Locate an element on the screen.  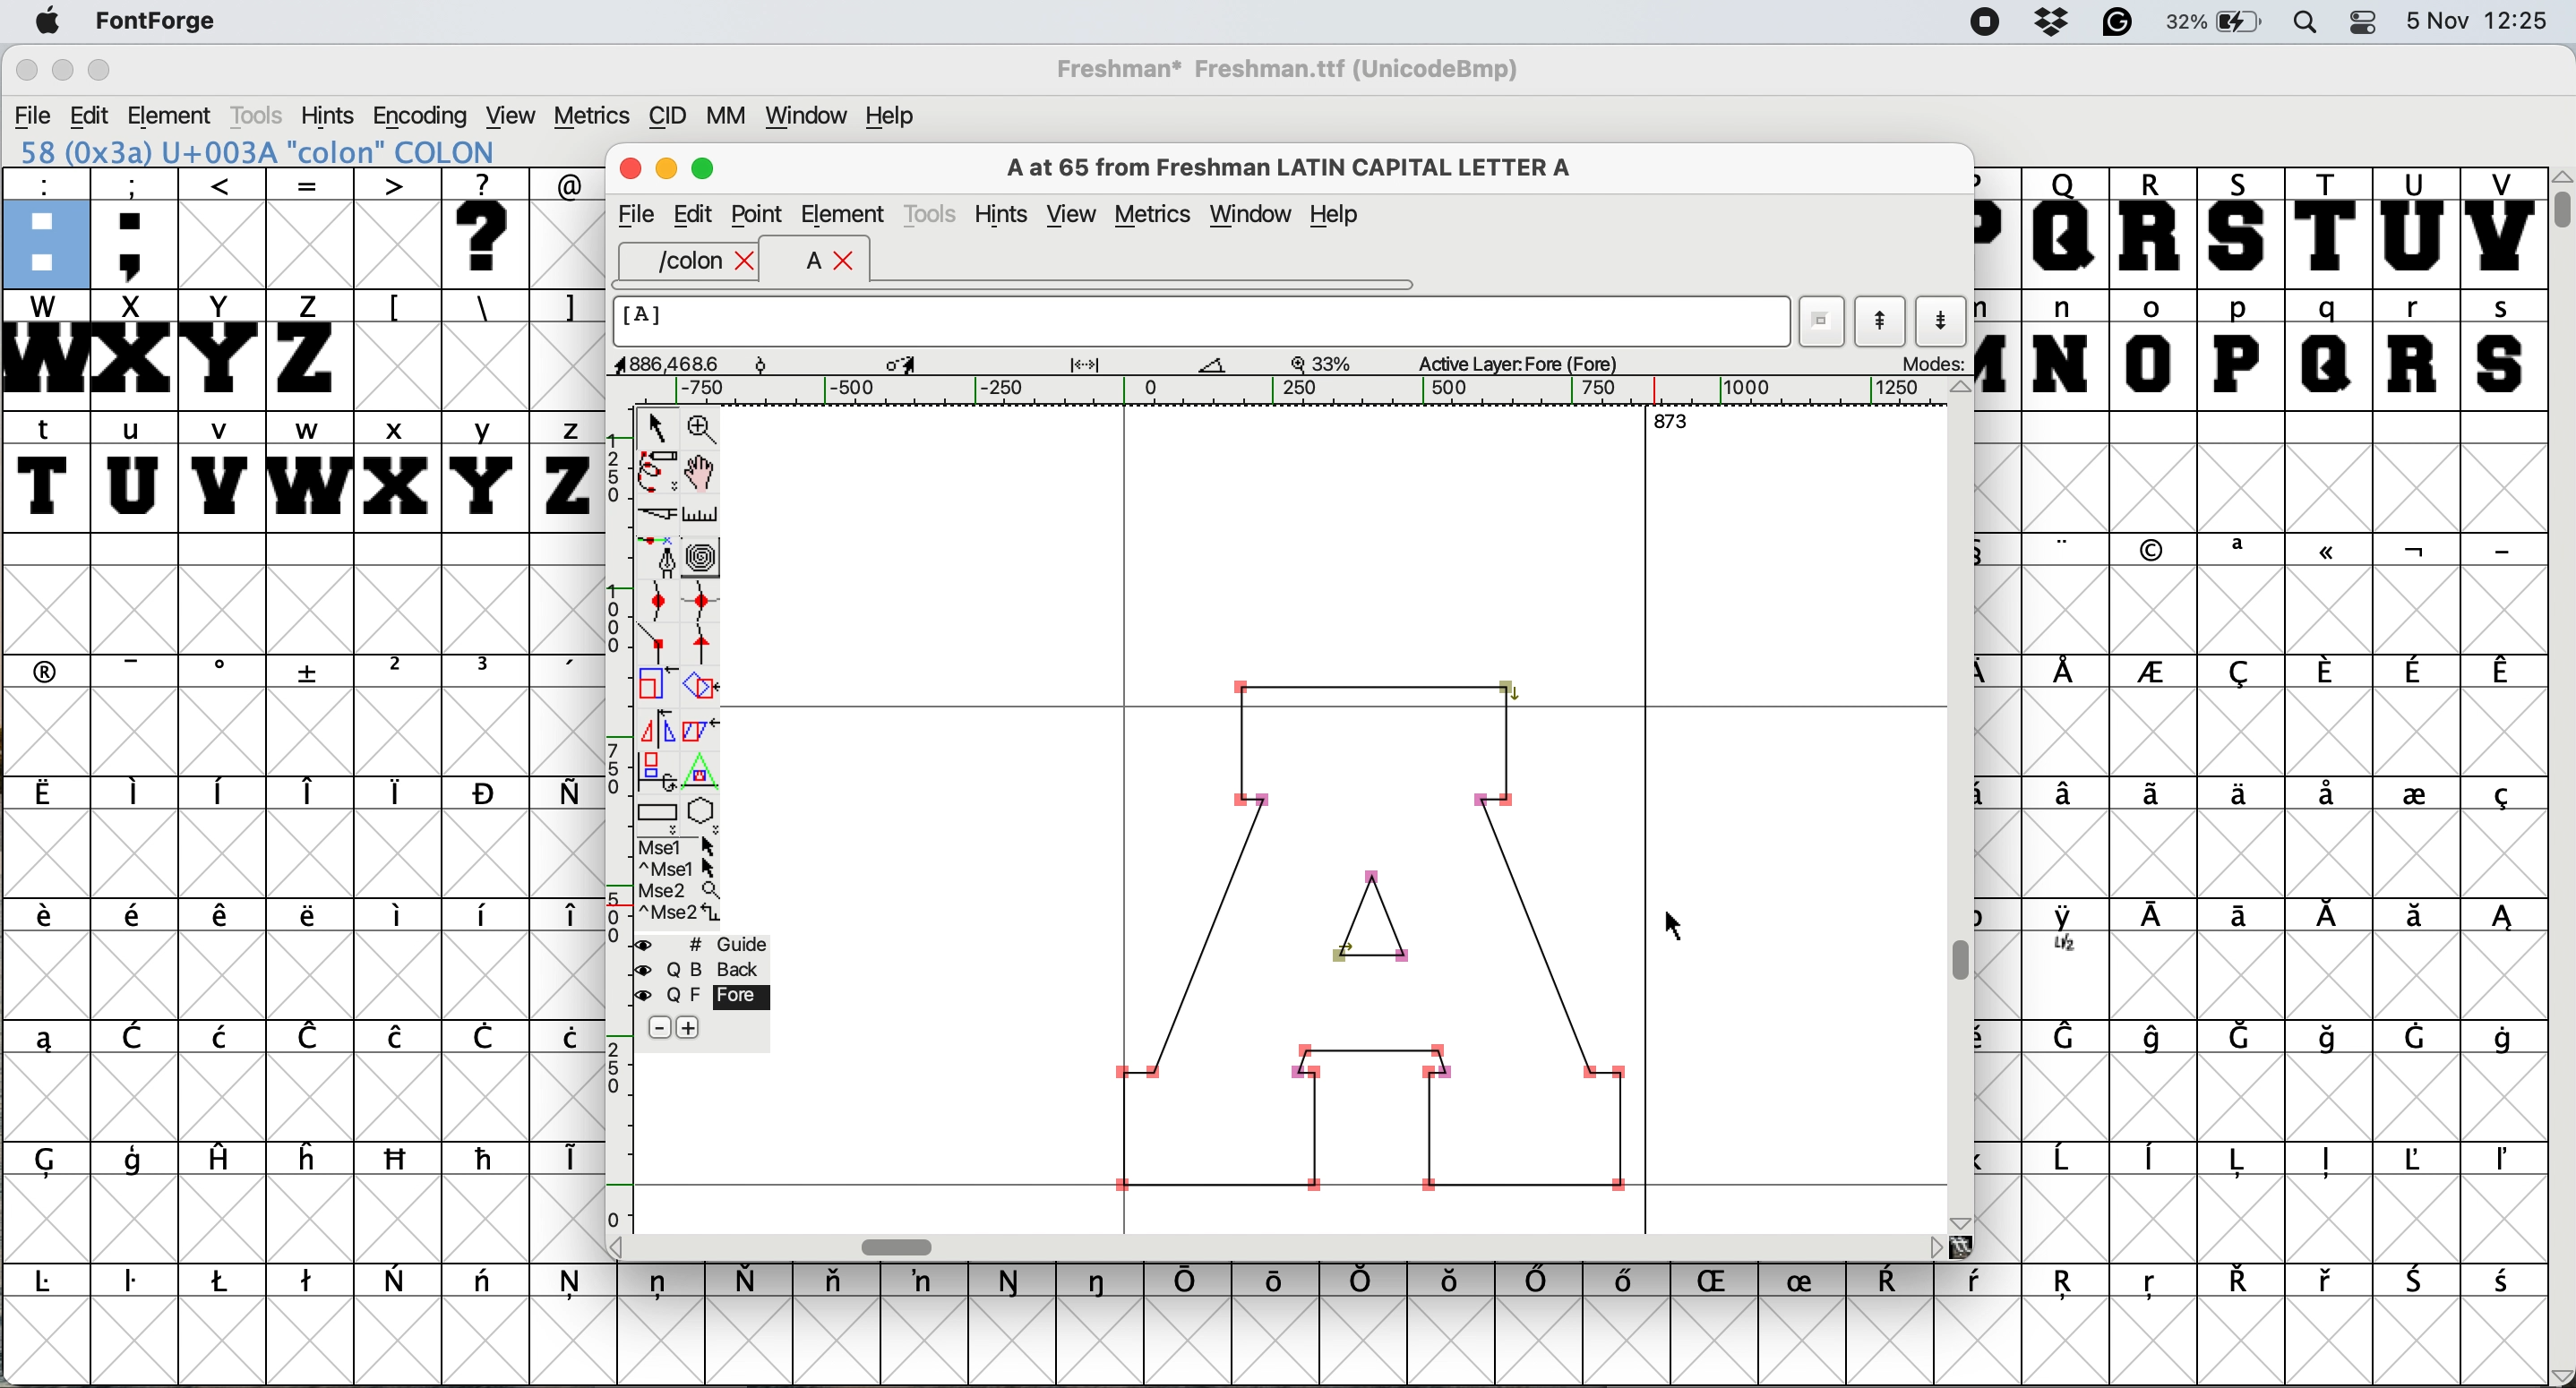
symbol is located at coordinates (139, 1036).